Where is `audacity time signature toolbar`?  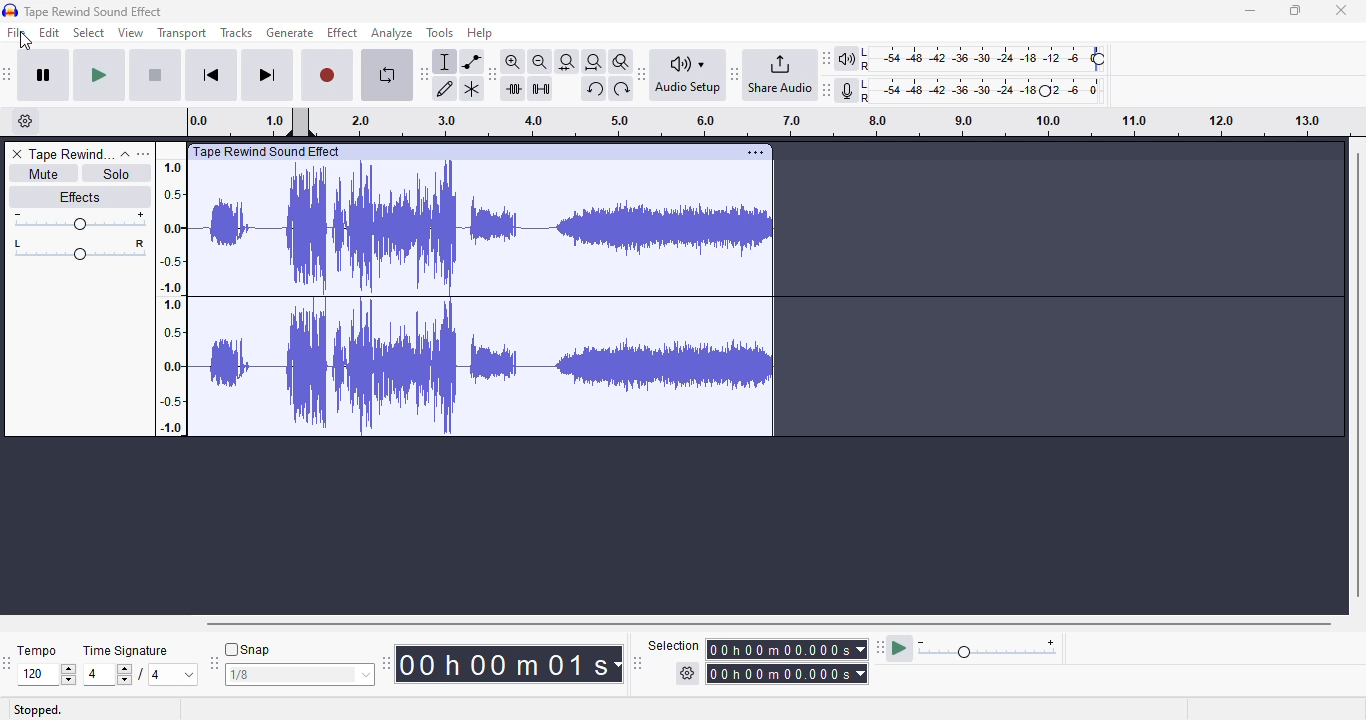
audacity time signature toolbar is located at coordinates (9, 662).